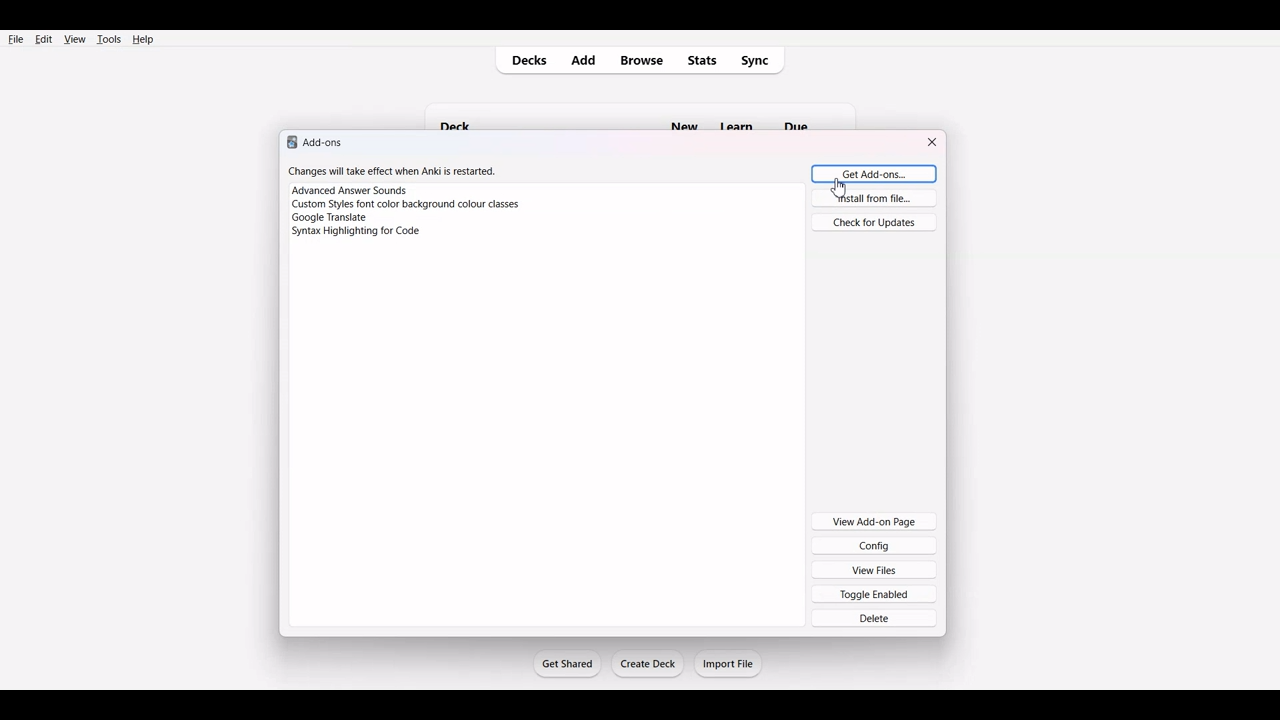 The width and height of the screenshot is (1280, 720). Describe the element at coordinates (641, 61) in the screenshot. I see `Browse` at that location.